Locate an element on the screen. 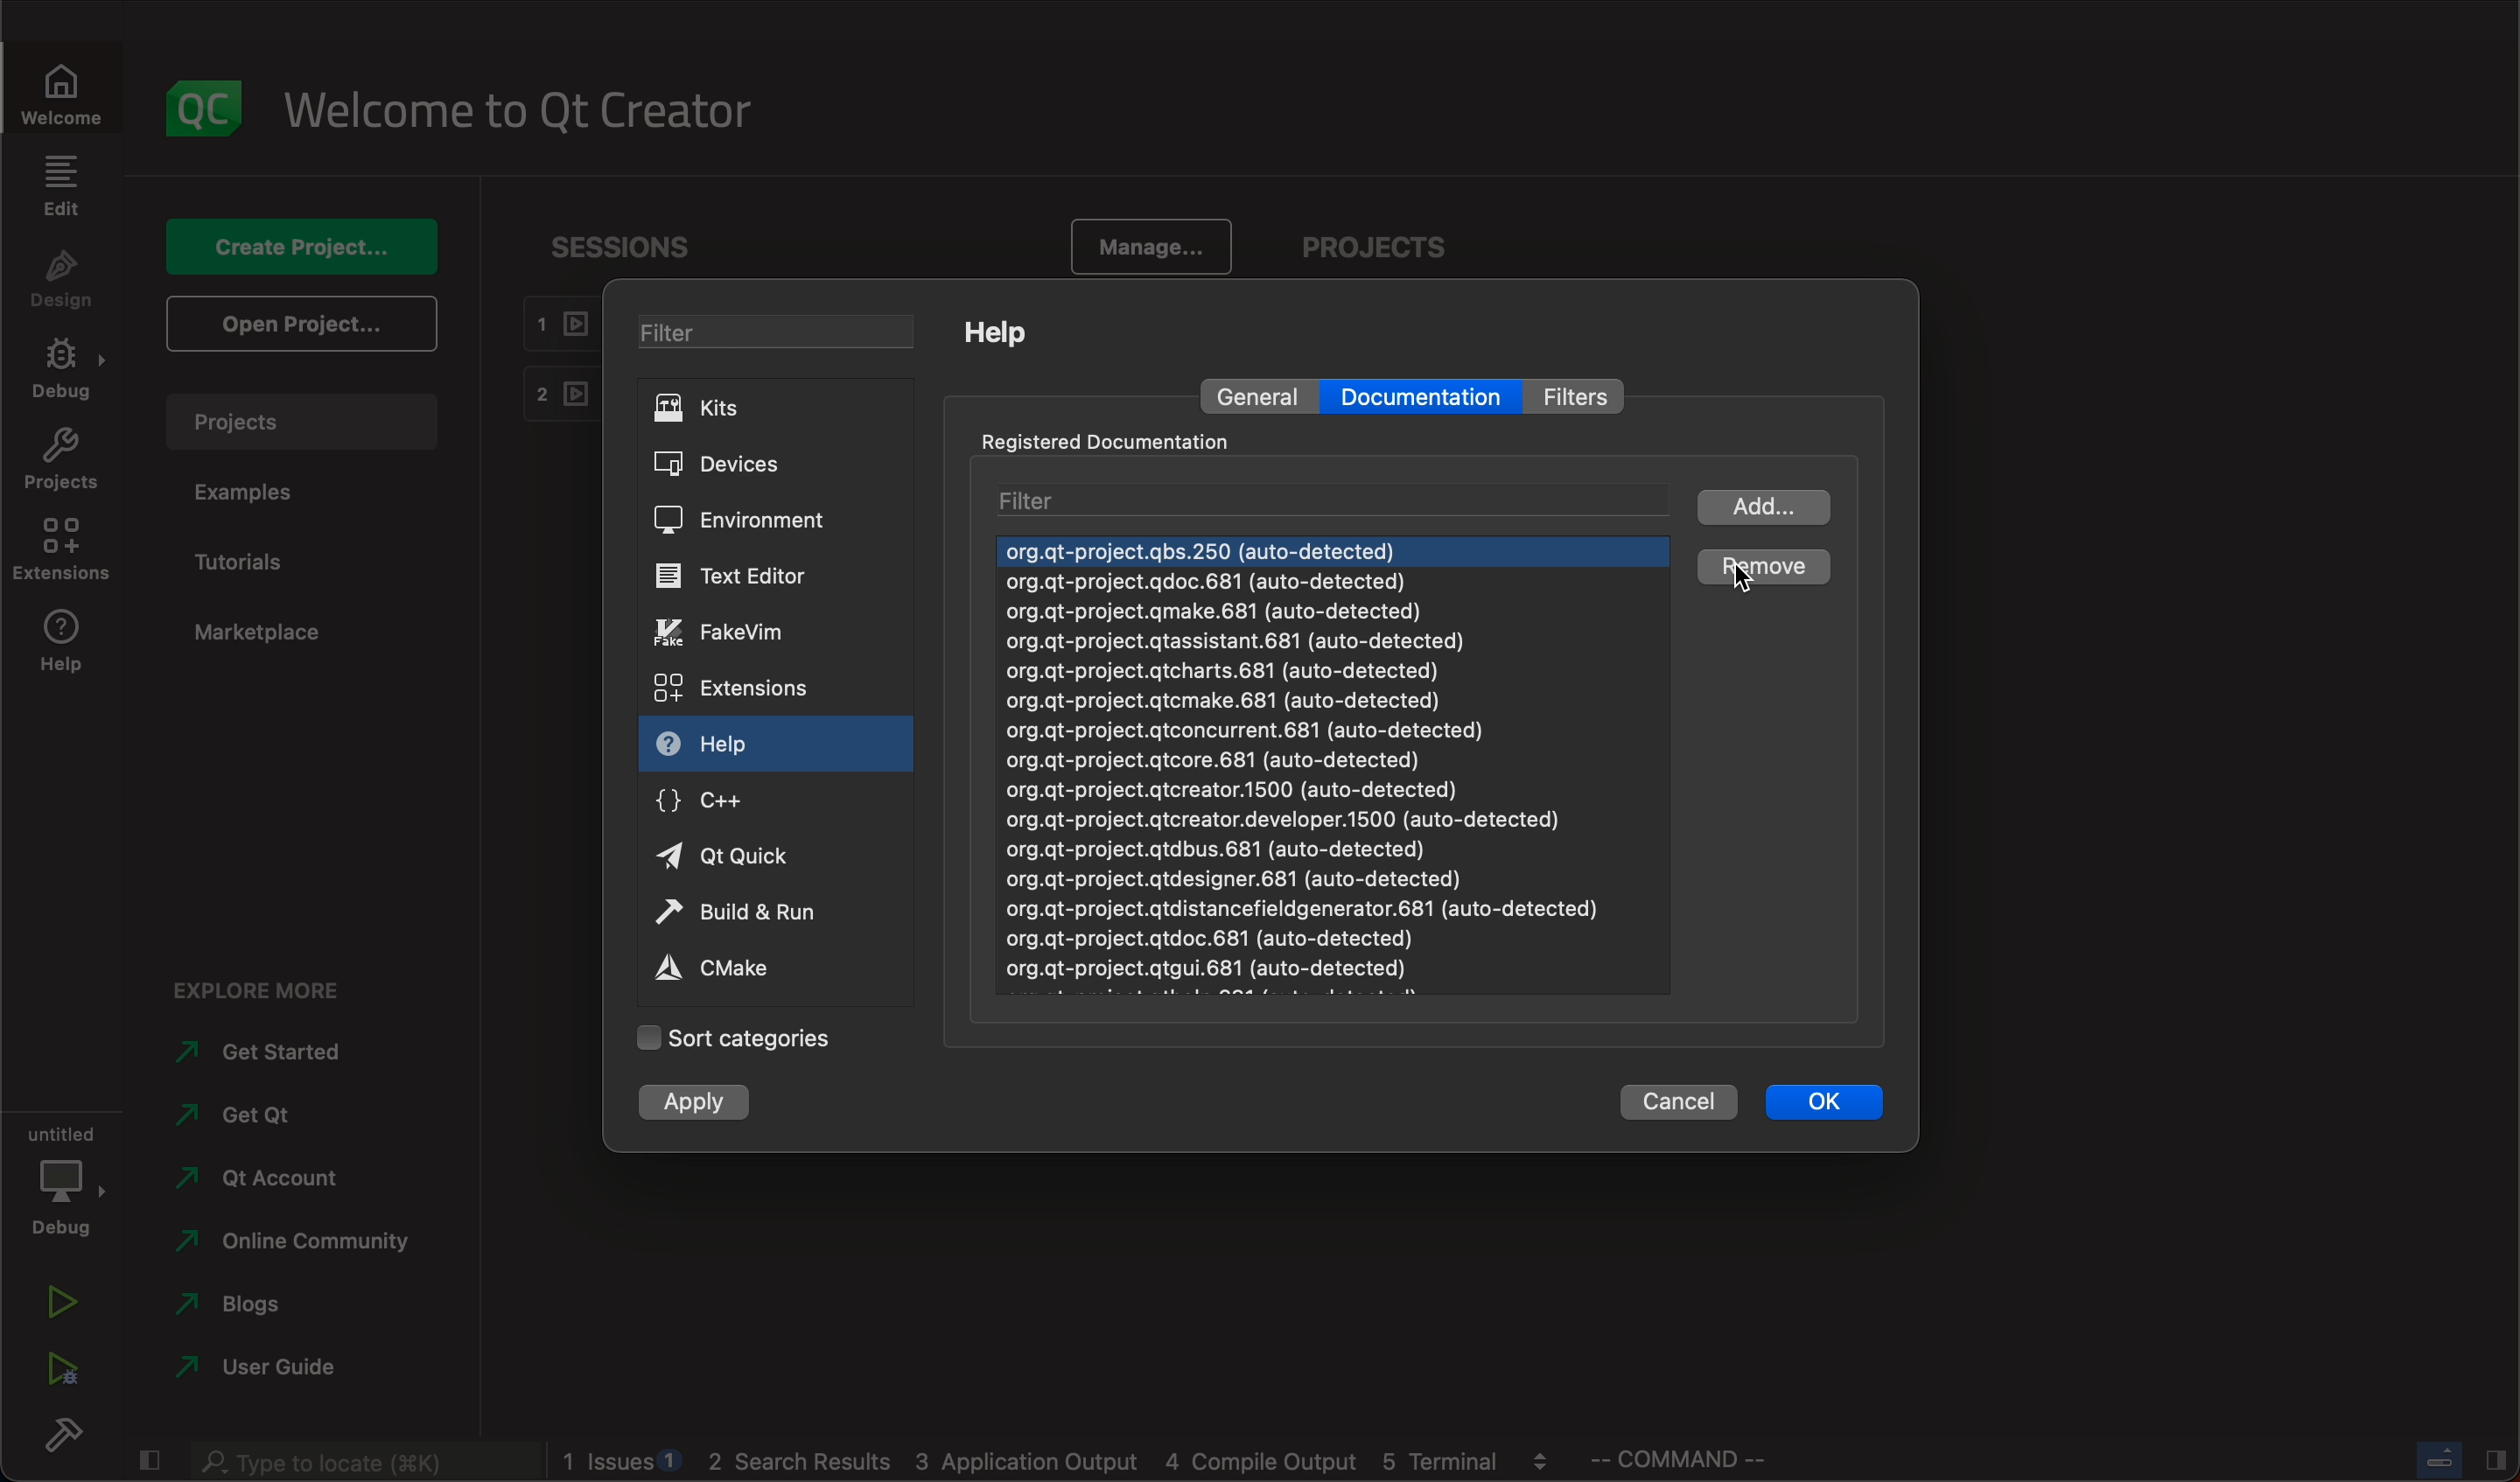 The width and height of the screenshot is (2520, 1482). close slide bar is located at coordinates (2451, 1461).